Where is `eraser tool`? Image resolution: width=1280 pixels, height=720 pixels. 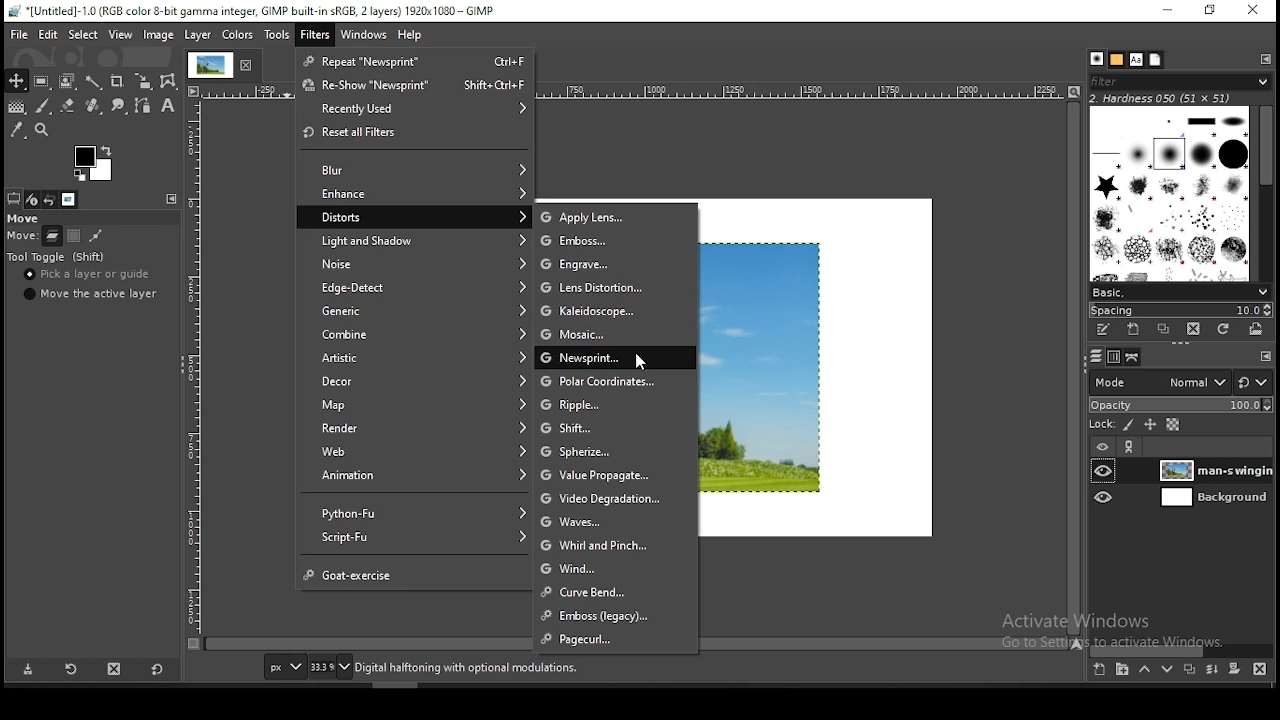
eraser tool is located at coordinates (68, 107).